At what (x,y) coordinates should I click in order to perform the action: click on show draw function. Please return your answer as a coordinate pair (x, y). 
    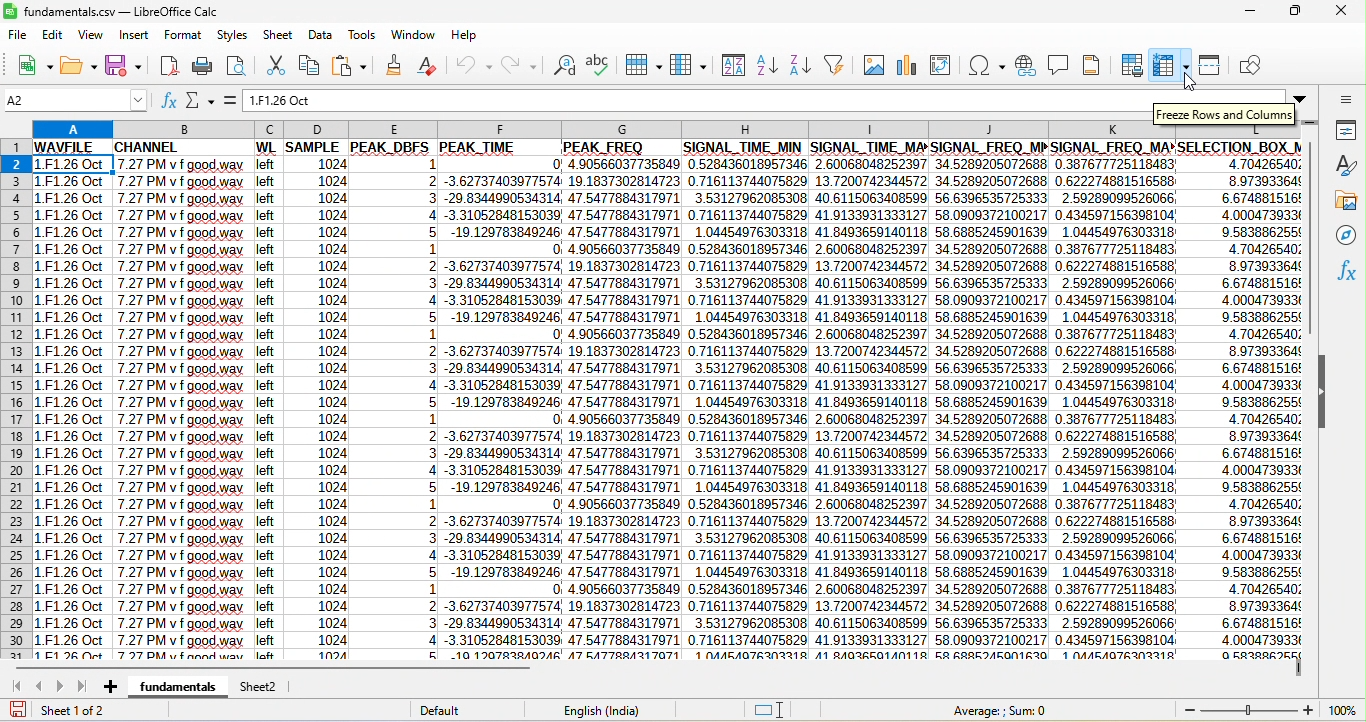
    Looking at the image, I should click on (1257, 68).